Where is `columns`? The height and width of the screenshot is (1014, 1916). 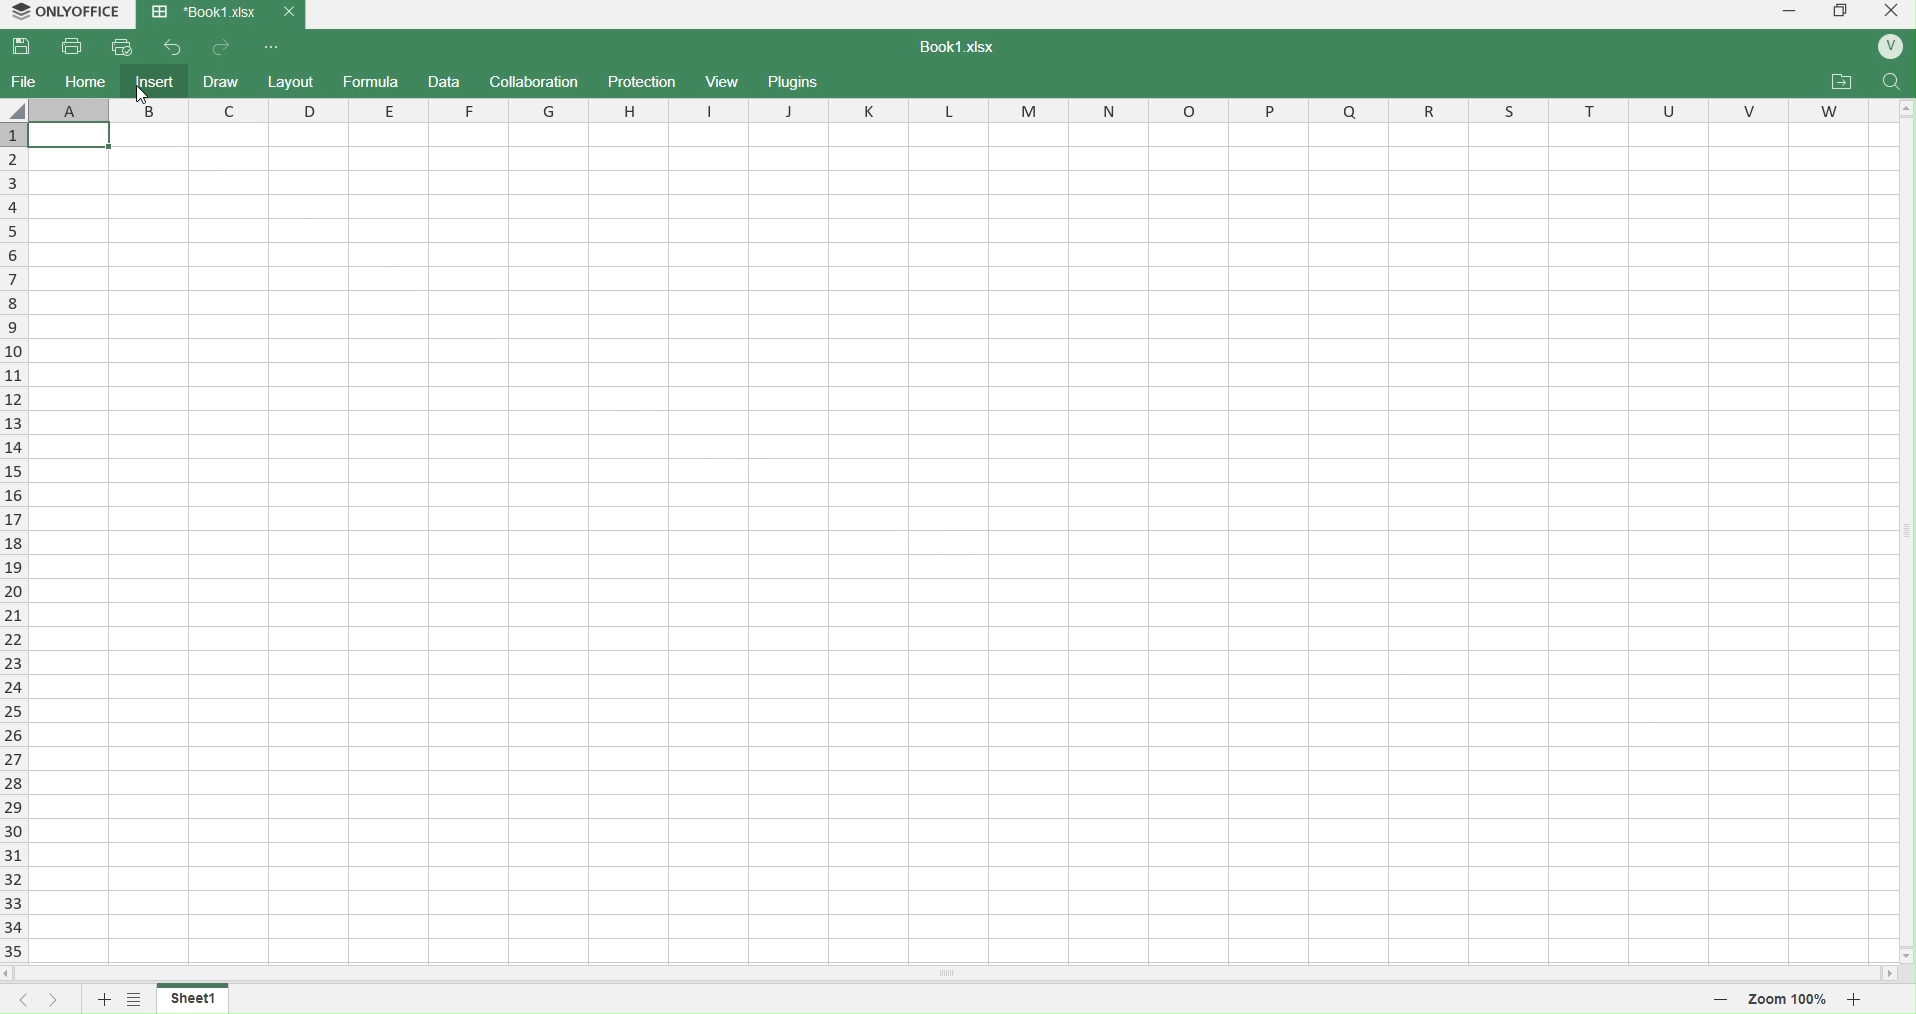
columns is located at coordinates (955, 110).